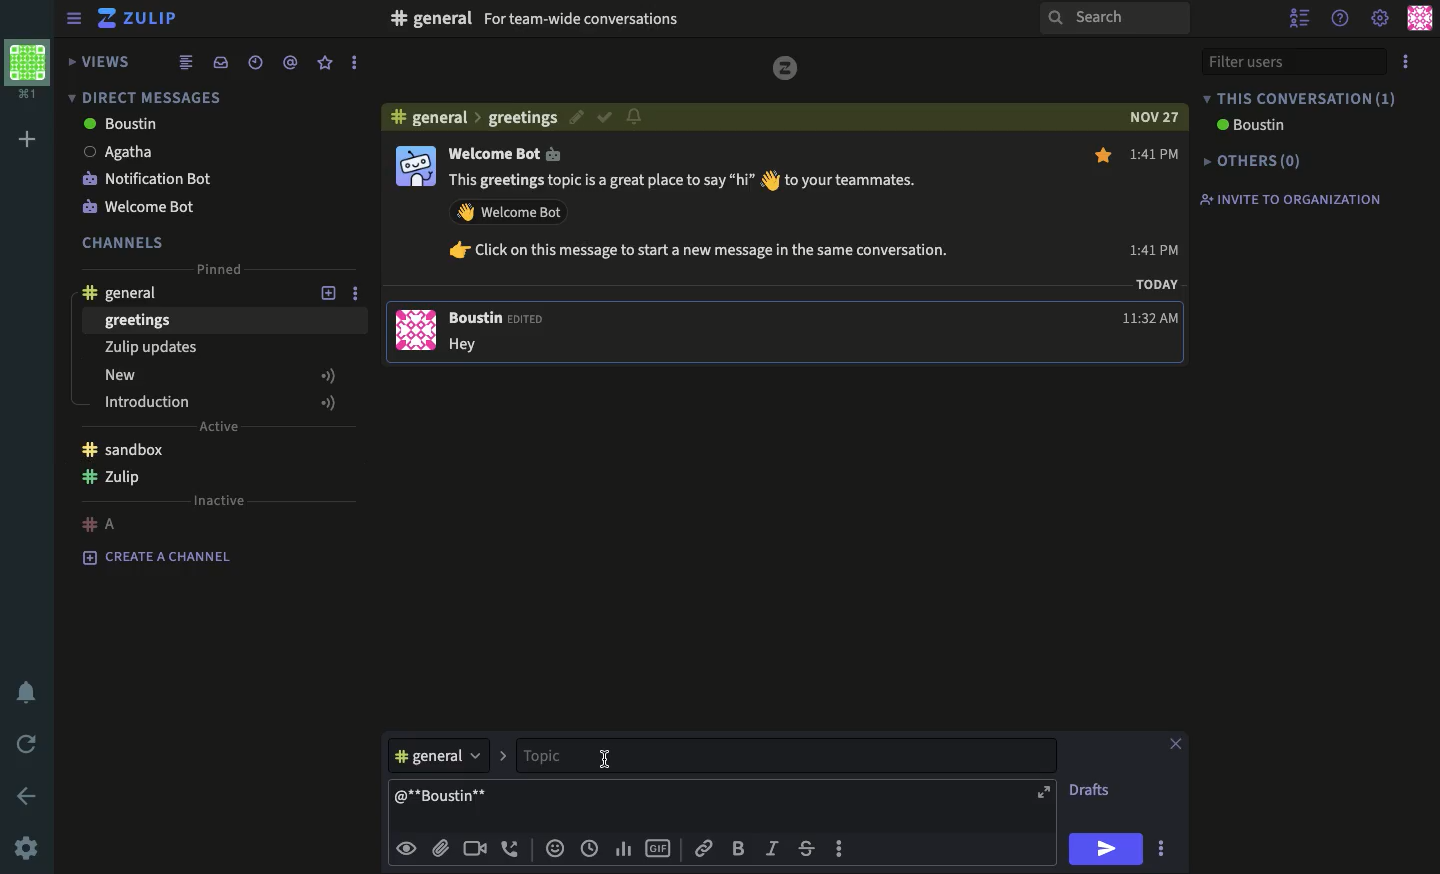 This screenshot has height=874, width=1440. I want to click on options, so click(361, 295).